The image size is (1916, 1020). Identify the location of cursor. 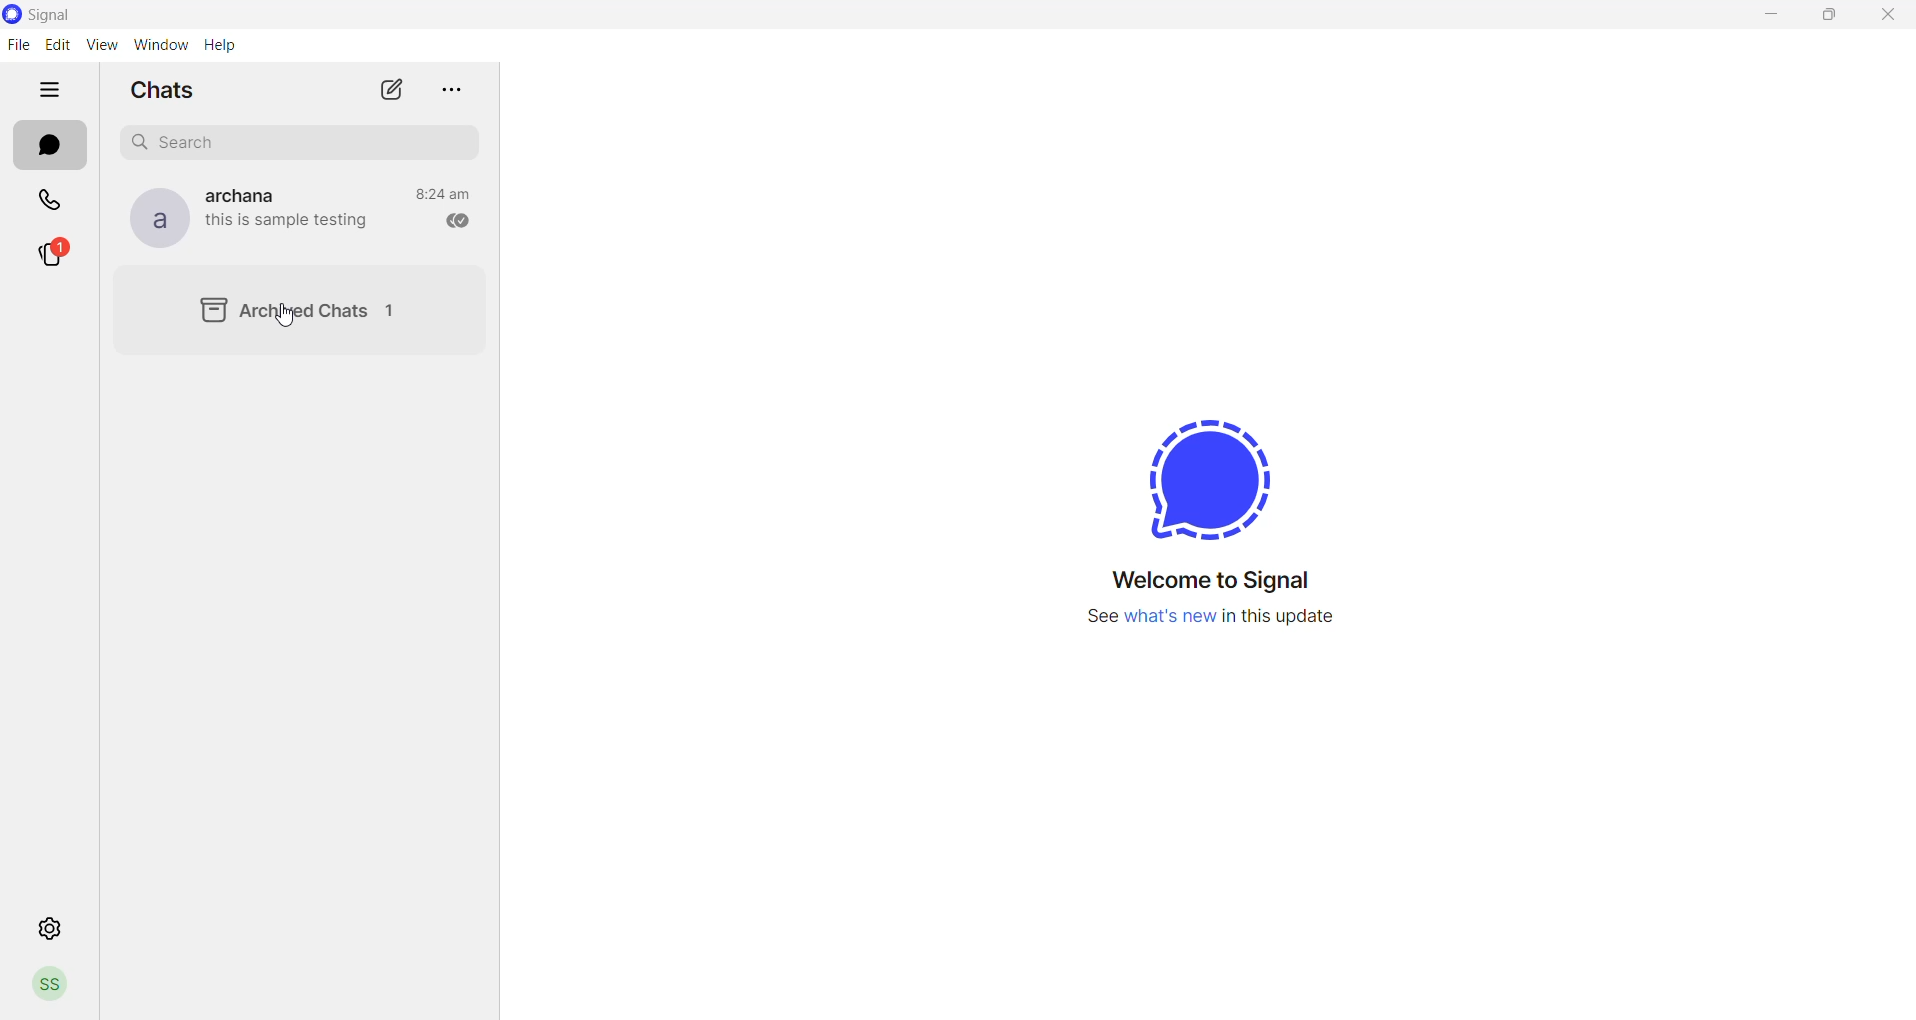
(286, 319).